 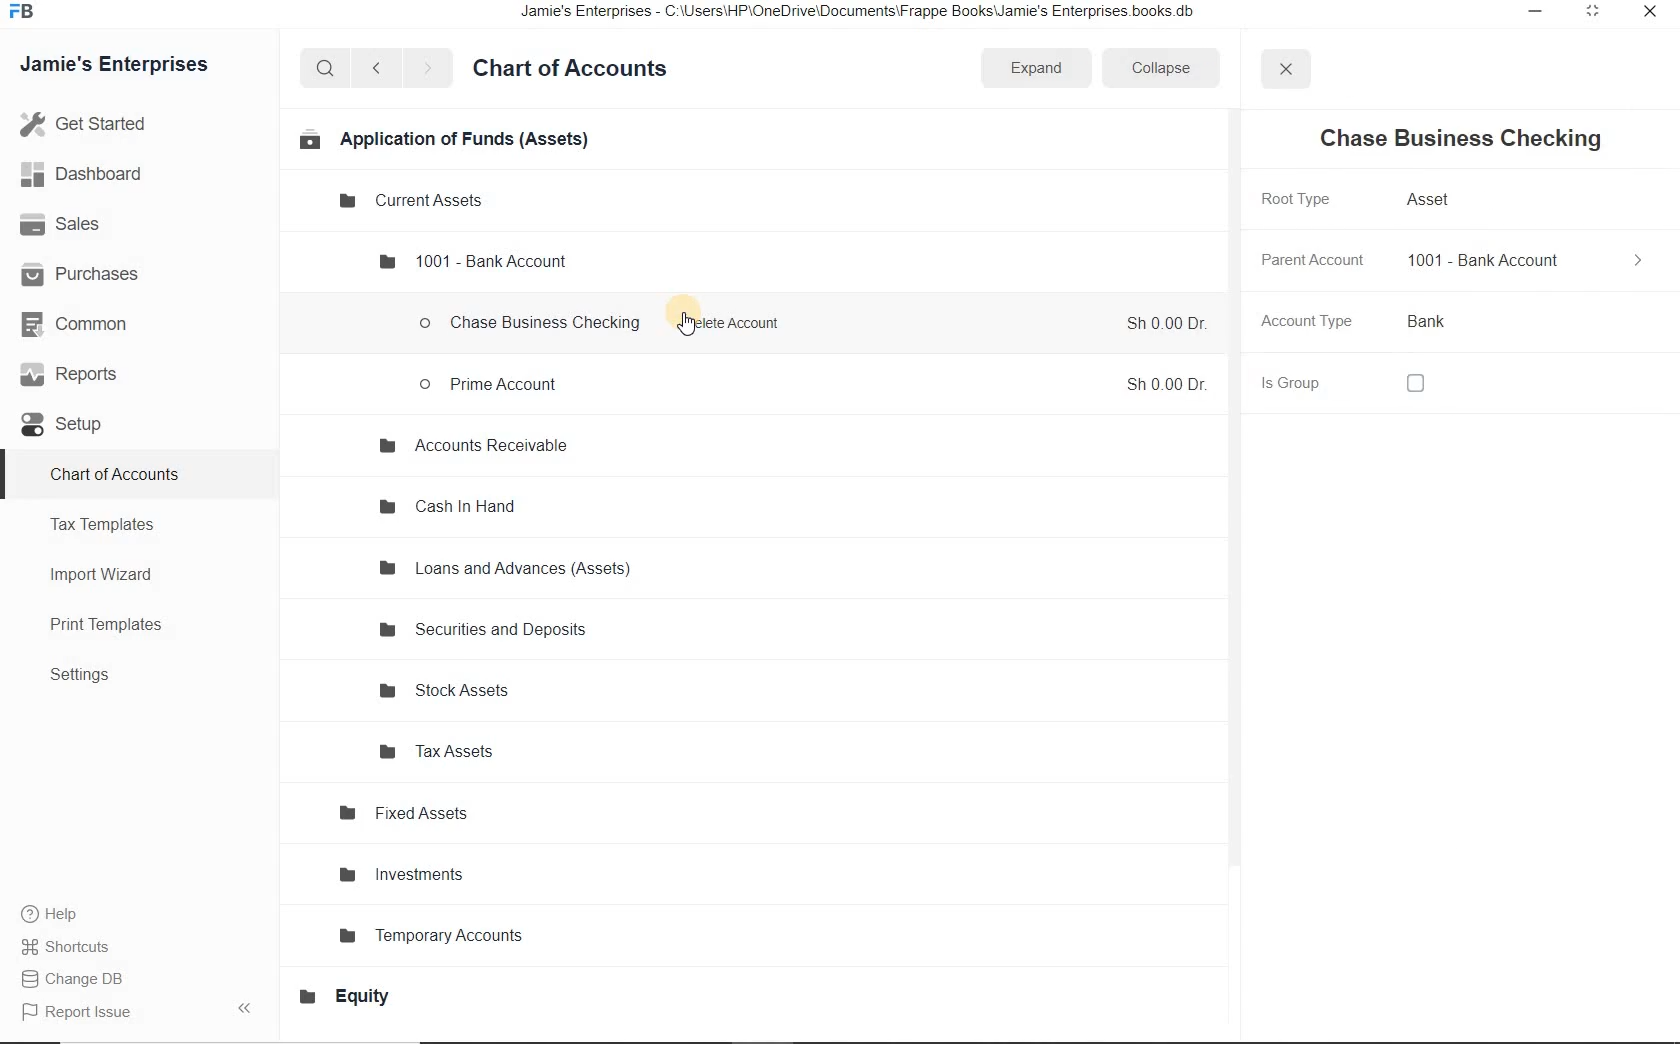 I want to click on Settings, so click(x=89, y=676).